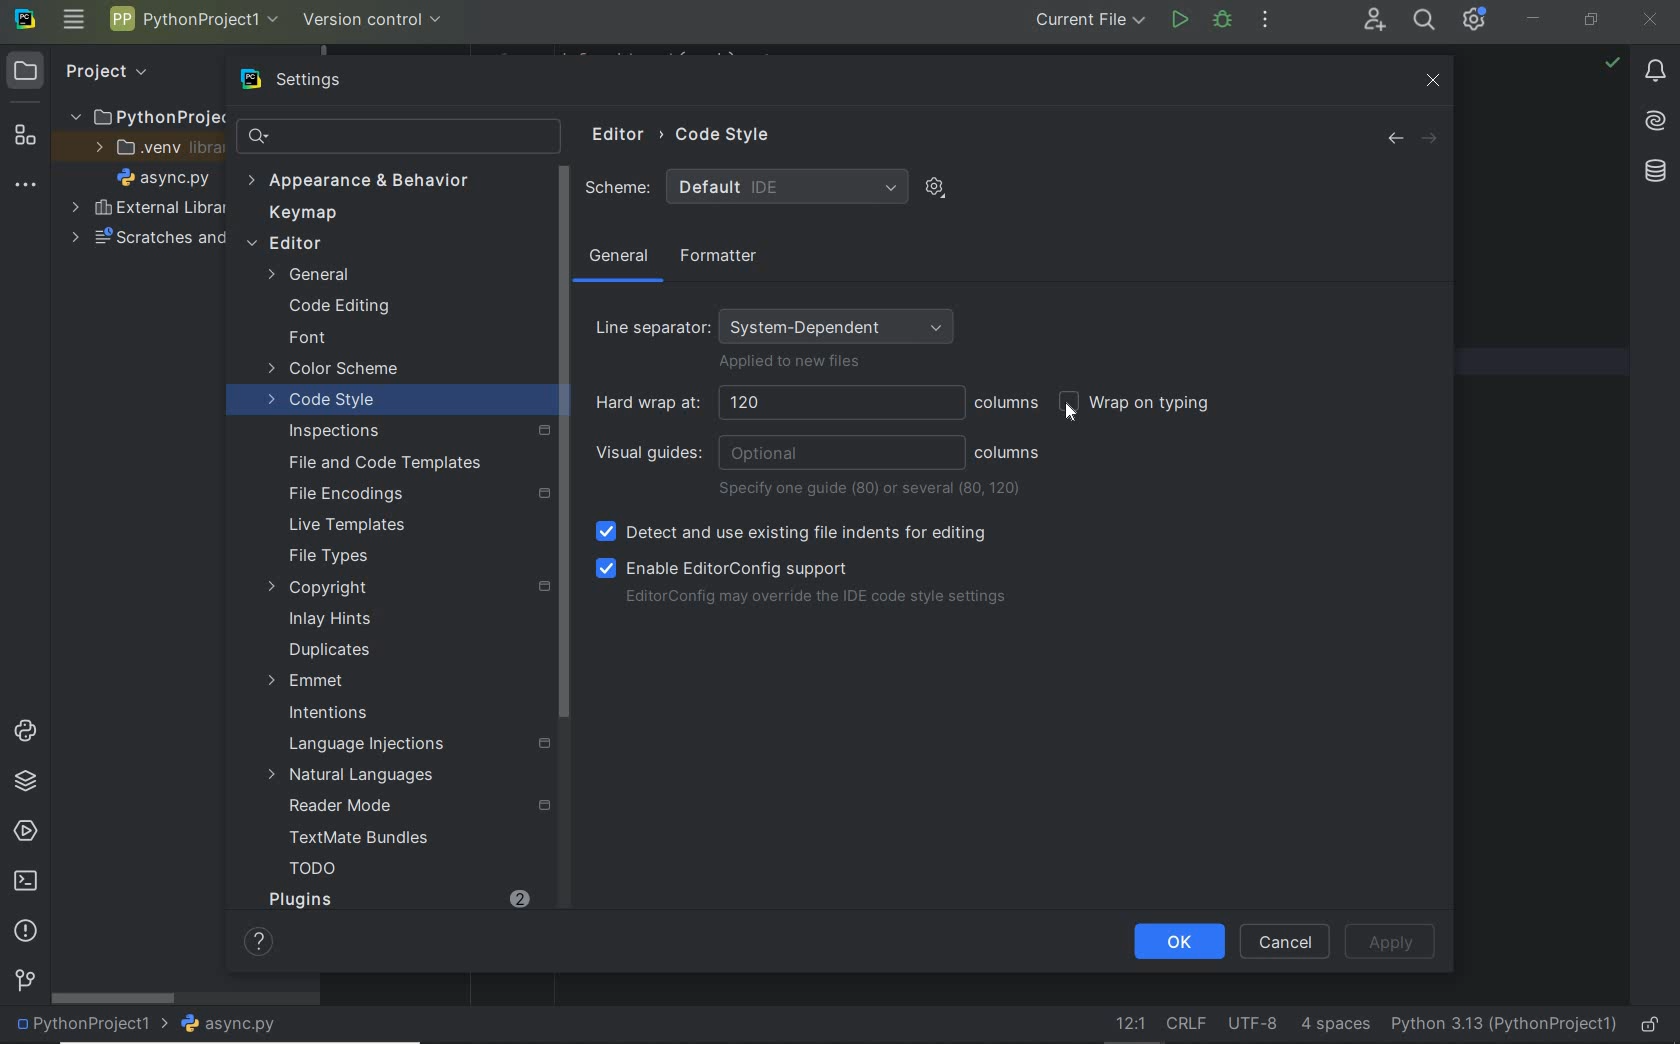 This screenshot has width=1680, height=1044. Describe the element at coordinates (563, 445) in the screenshot. I see `Scroll Bar` at that location.